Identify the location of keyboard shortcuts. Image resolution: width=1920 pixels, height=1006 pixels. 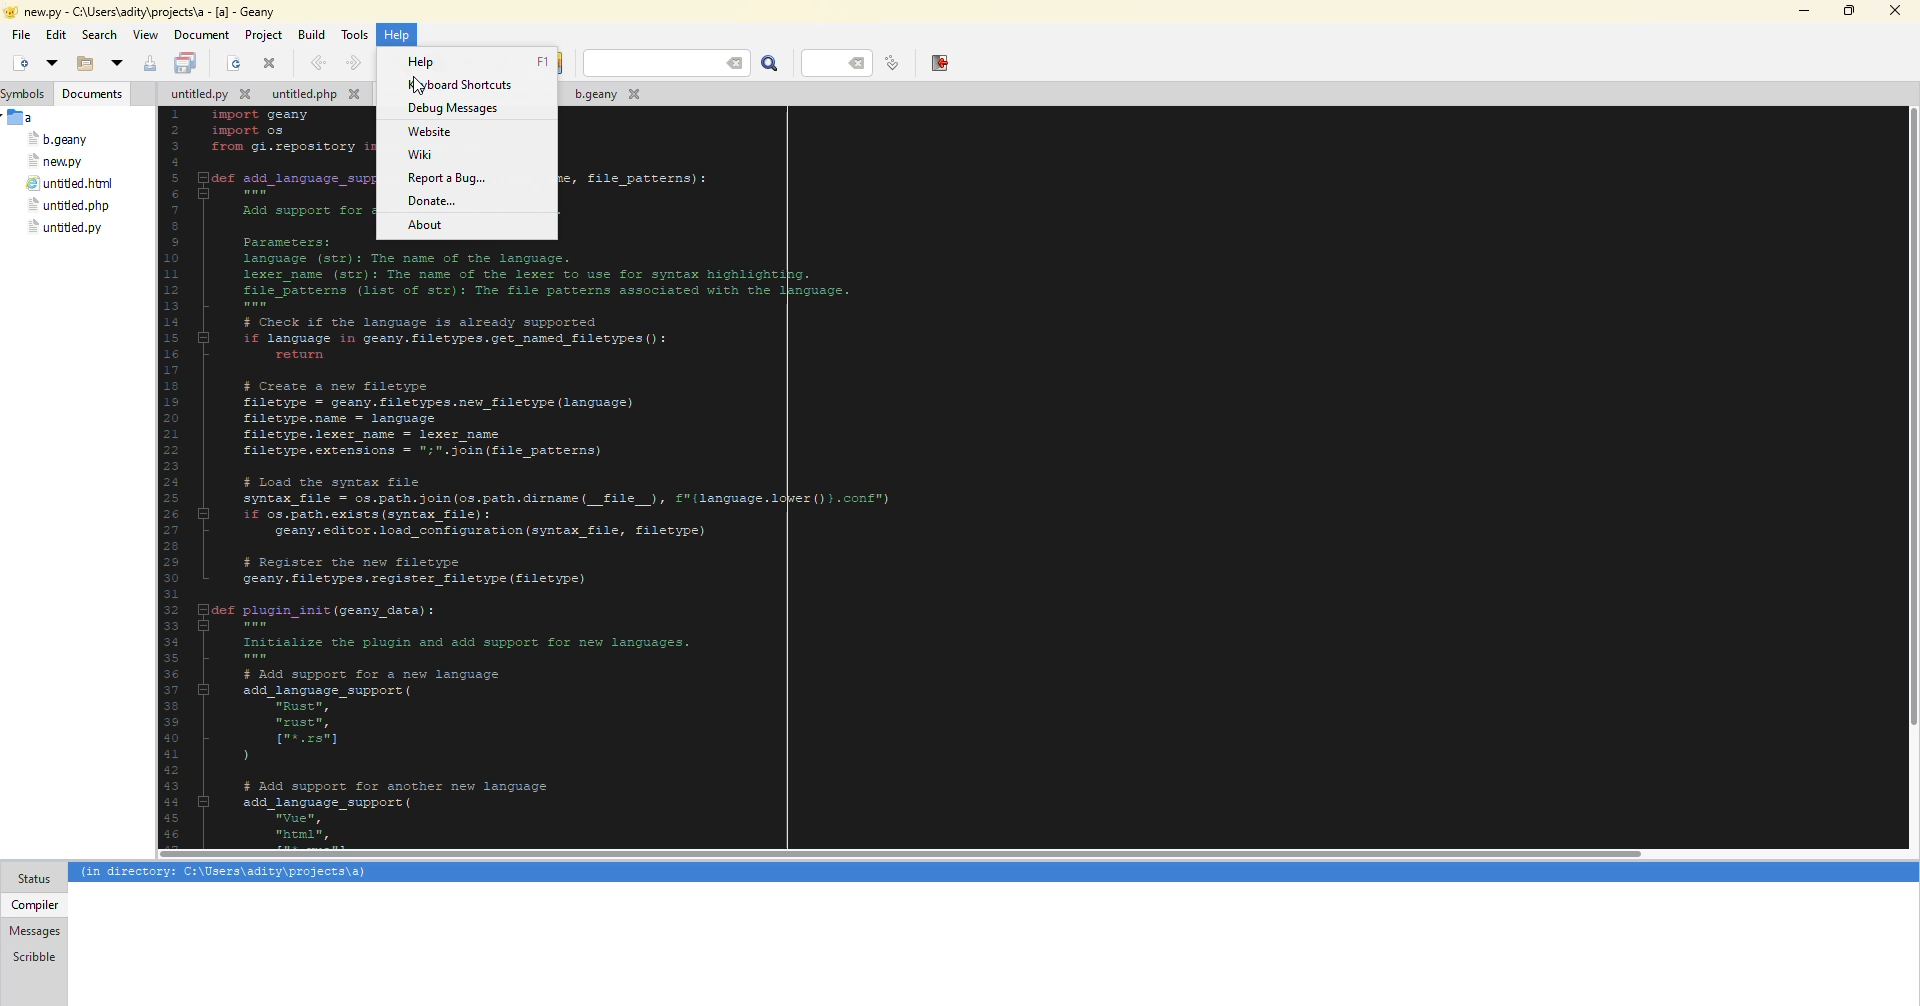
(465, 84).